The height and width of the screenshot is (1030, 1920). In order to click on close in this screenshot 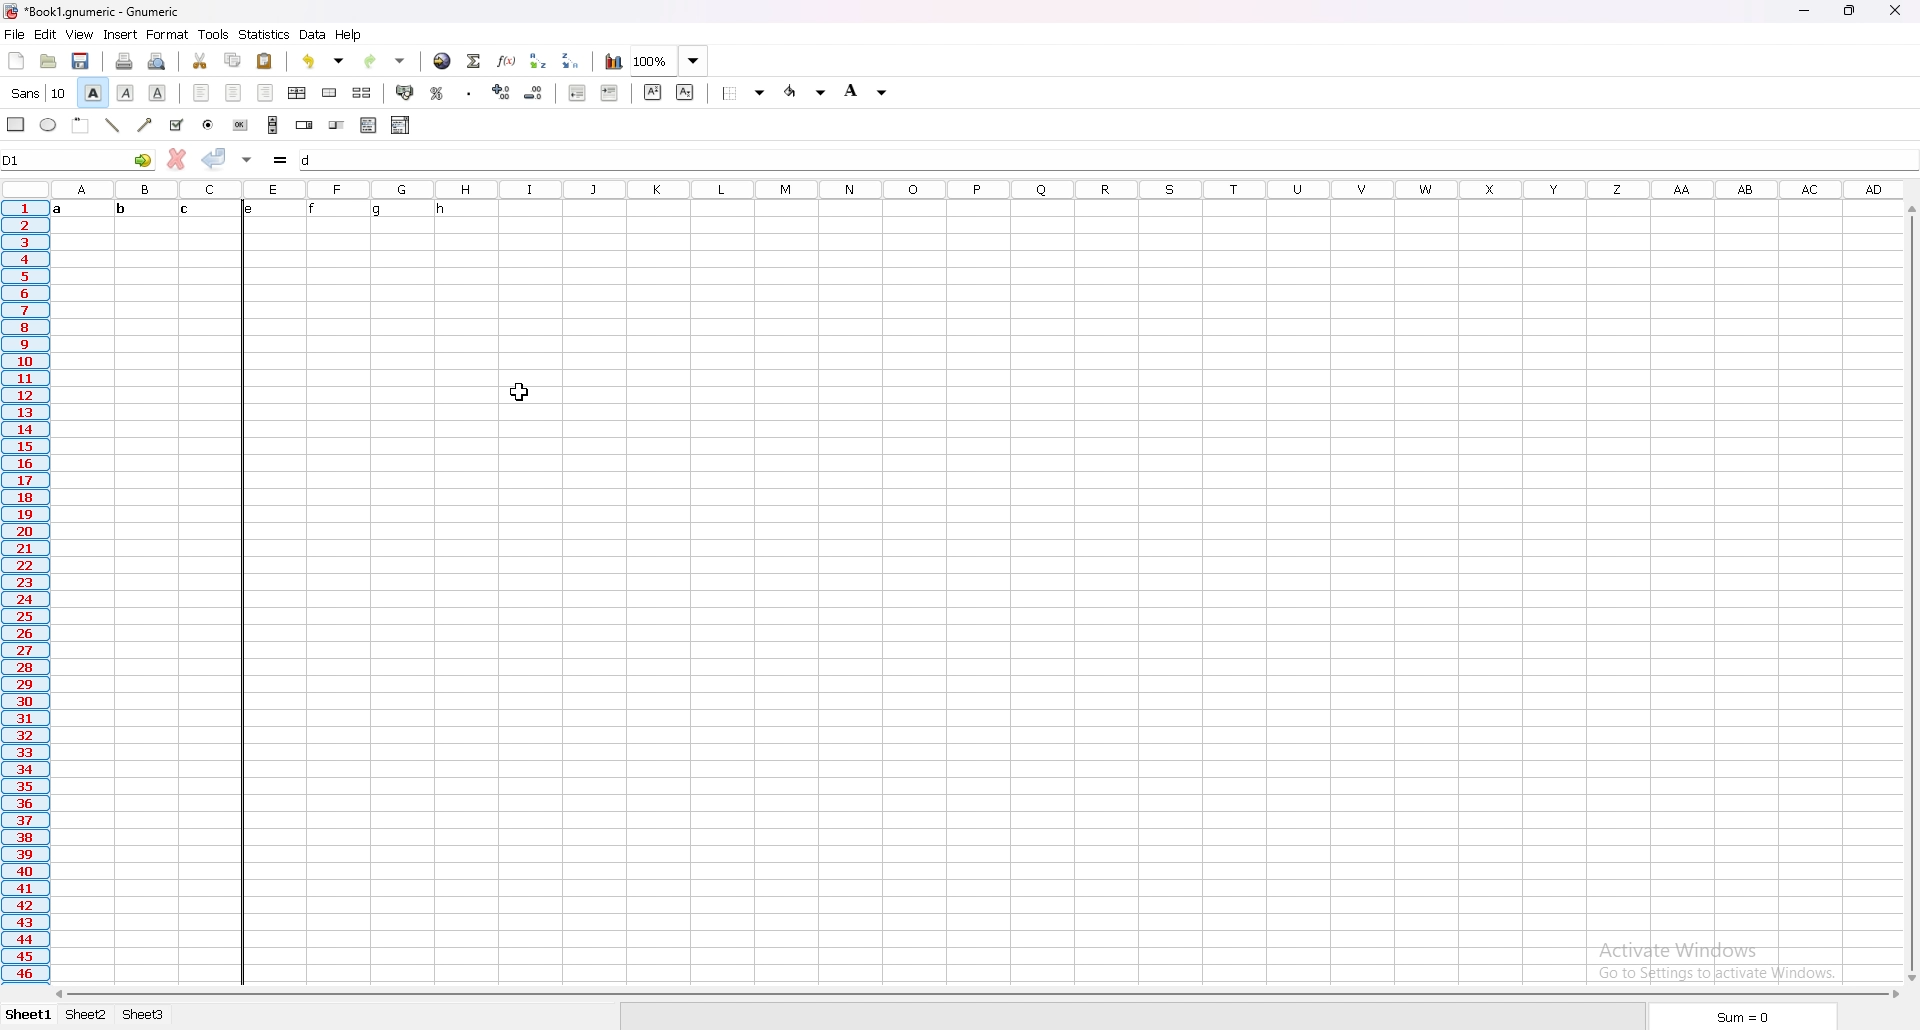, I will do `click(1894, 10)`.